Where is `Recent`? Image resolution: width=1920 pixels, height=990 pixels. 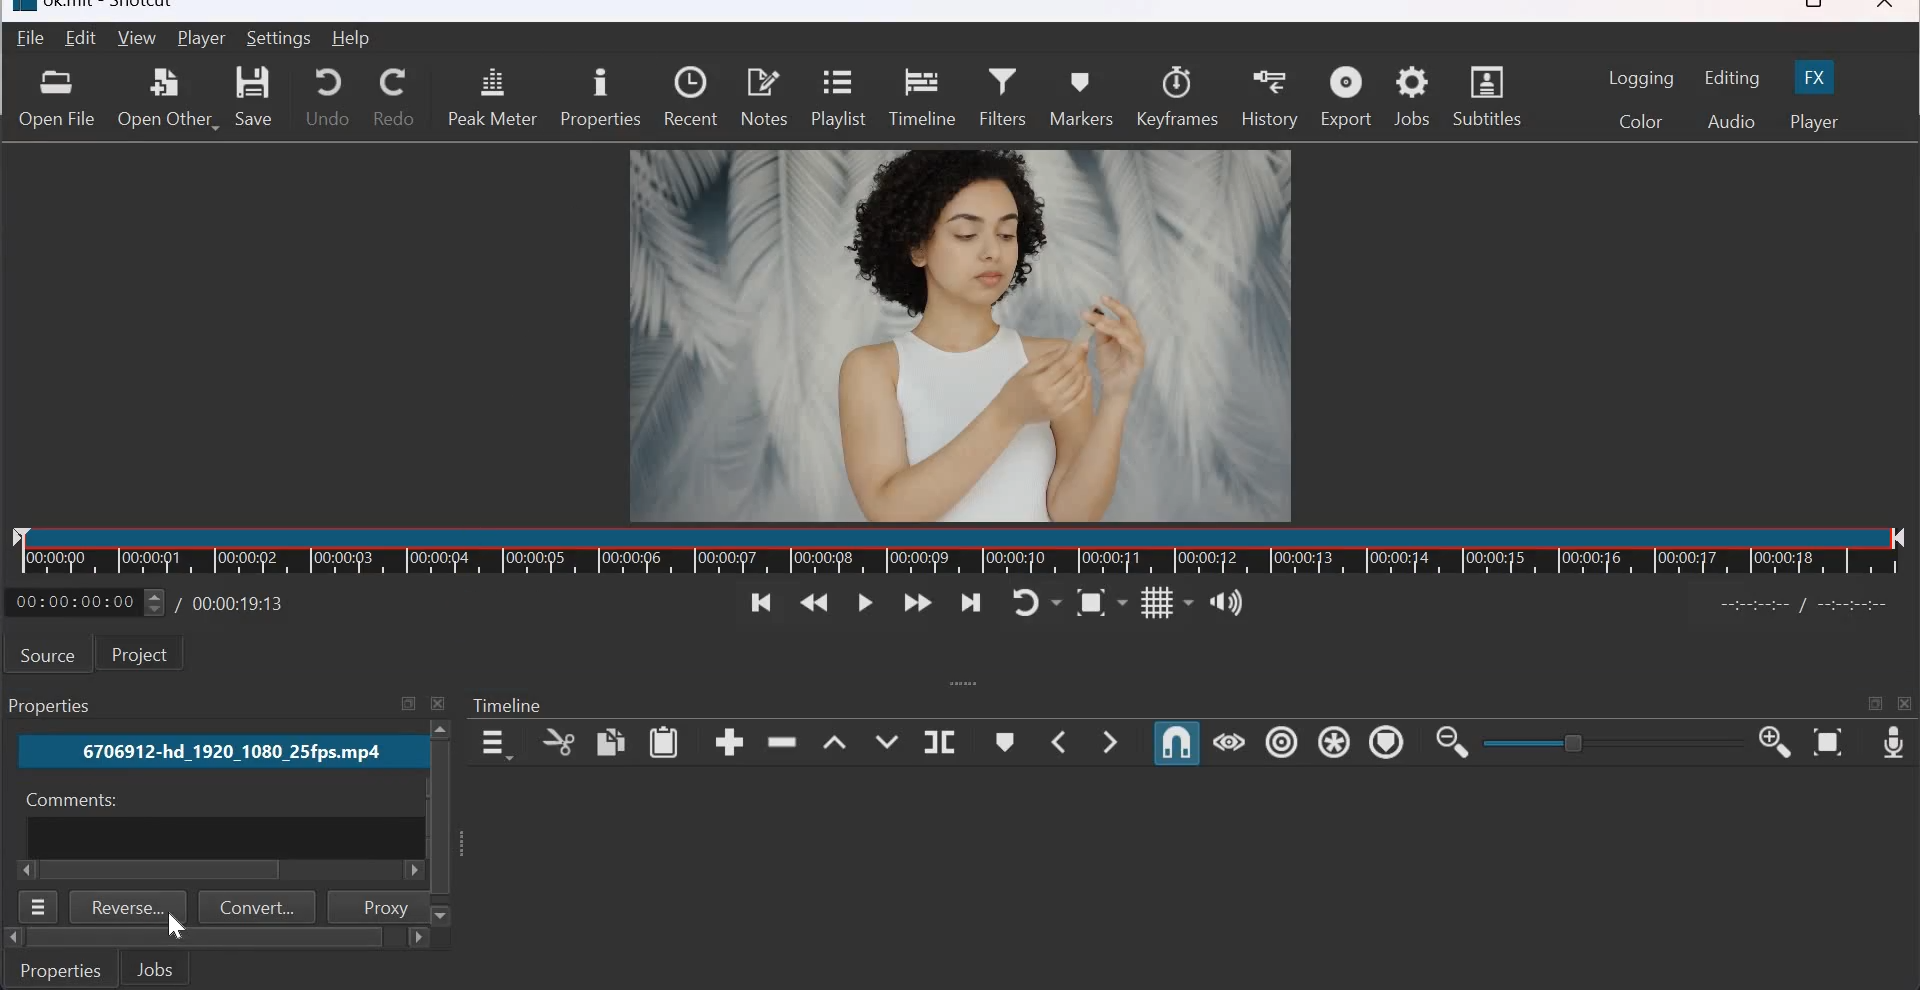 Recent is located at coordinates (690, 97).